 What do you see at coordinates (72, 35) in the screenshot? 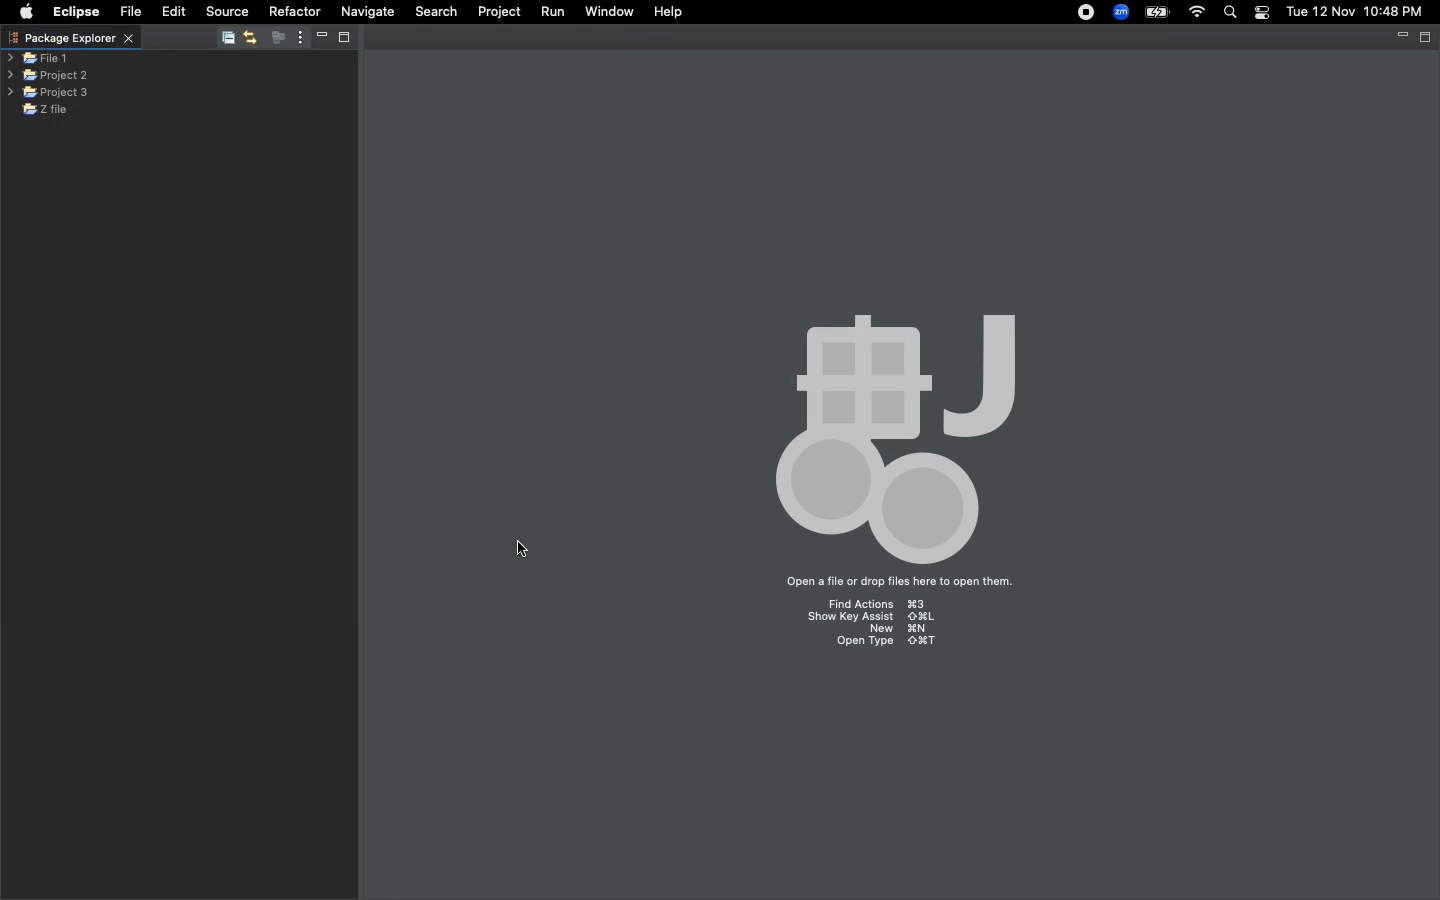
I see `package explorer` at bounding box center [72, 35].